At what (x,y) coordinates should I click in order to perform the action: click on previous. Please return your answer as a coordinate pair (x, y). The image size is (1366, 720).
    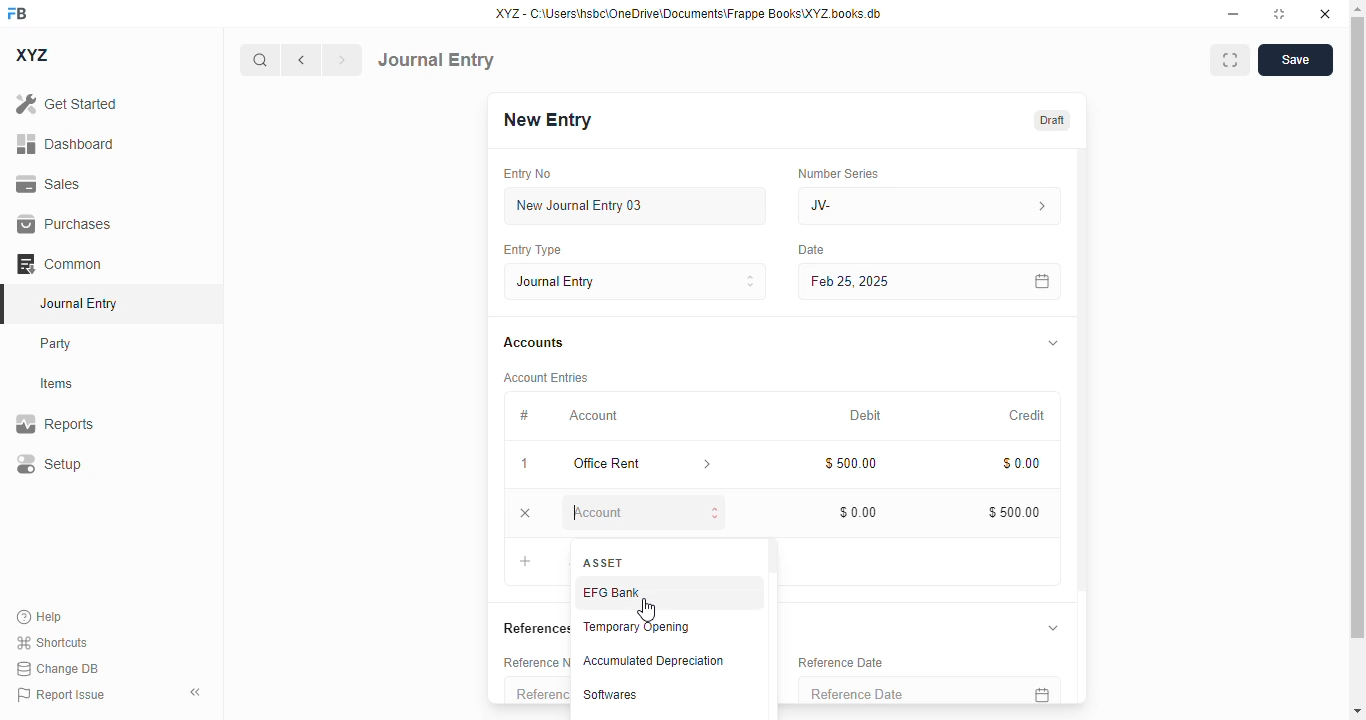
    Looking at the image, I should click on (301, 60).